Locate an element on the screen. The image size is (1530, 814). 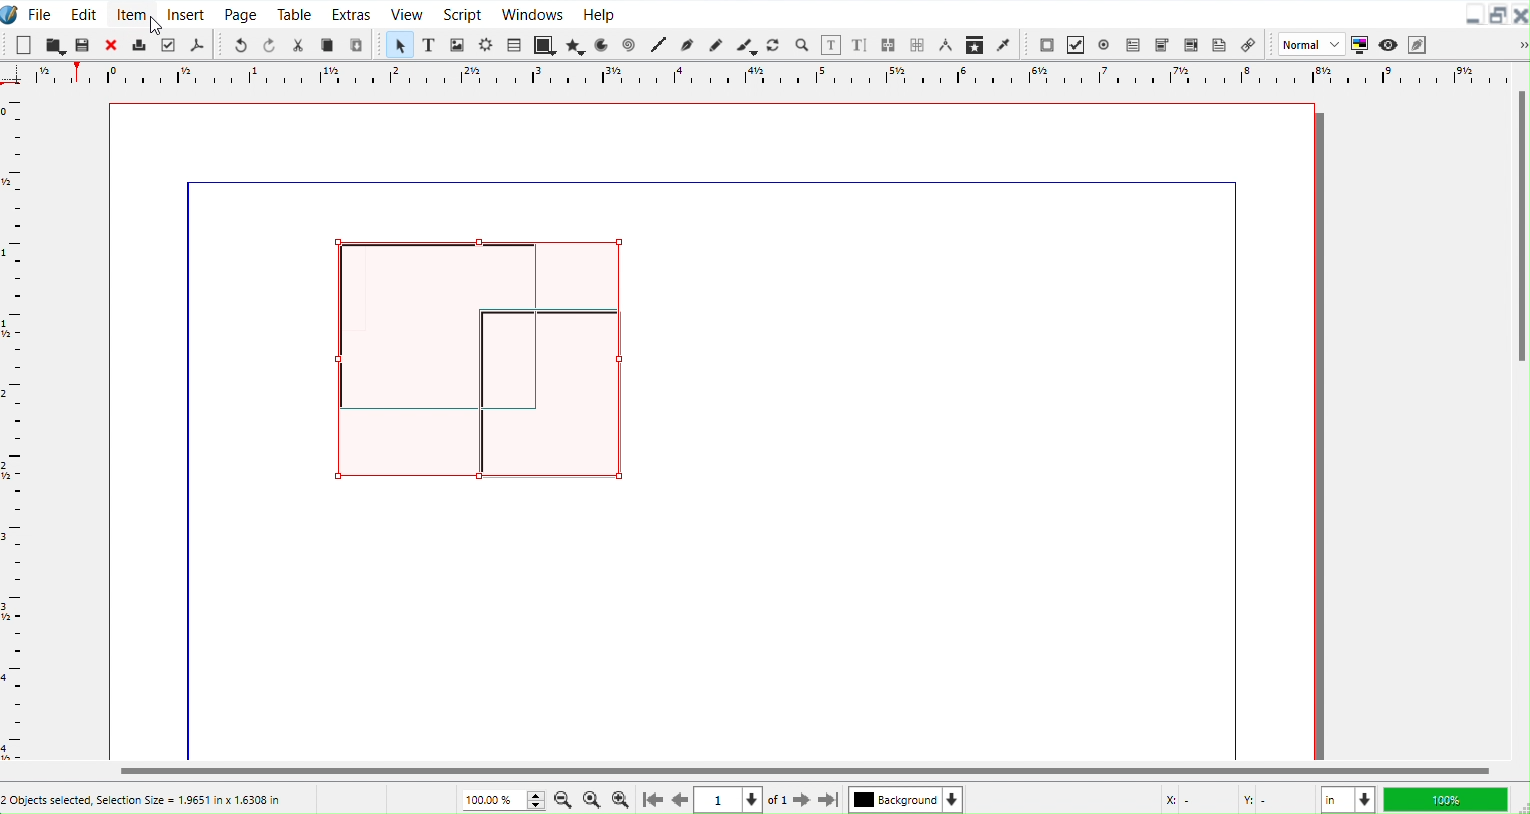
Maximize is located at coordinates (1499, 15).